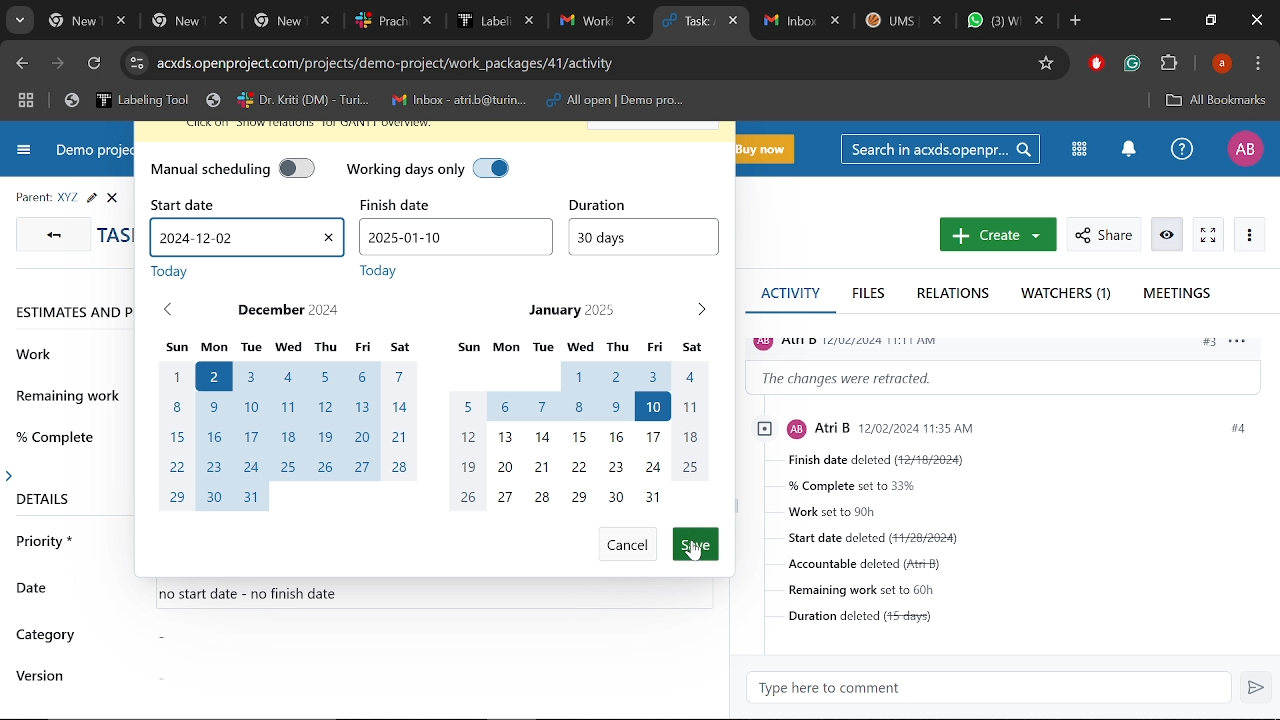 The width and height of the screenshot is (1280, 720). I want to click on Notifications, so click(1128, 150).